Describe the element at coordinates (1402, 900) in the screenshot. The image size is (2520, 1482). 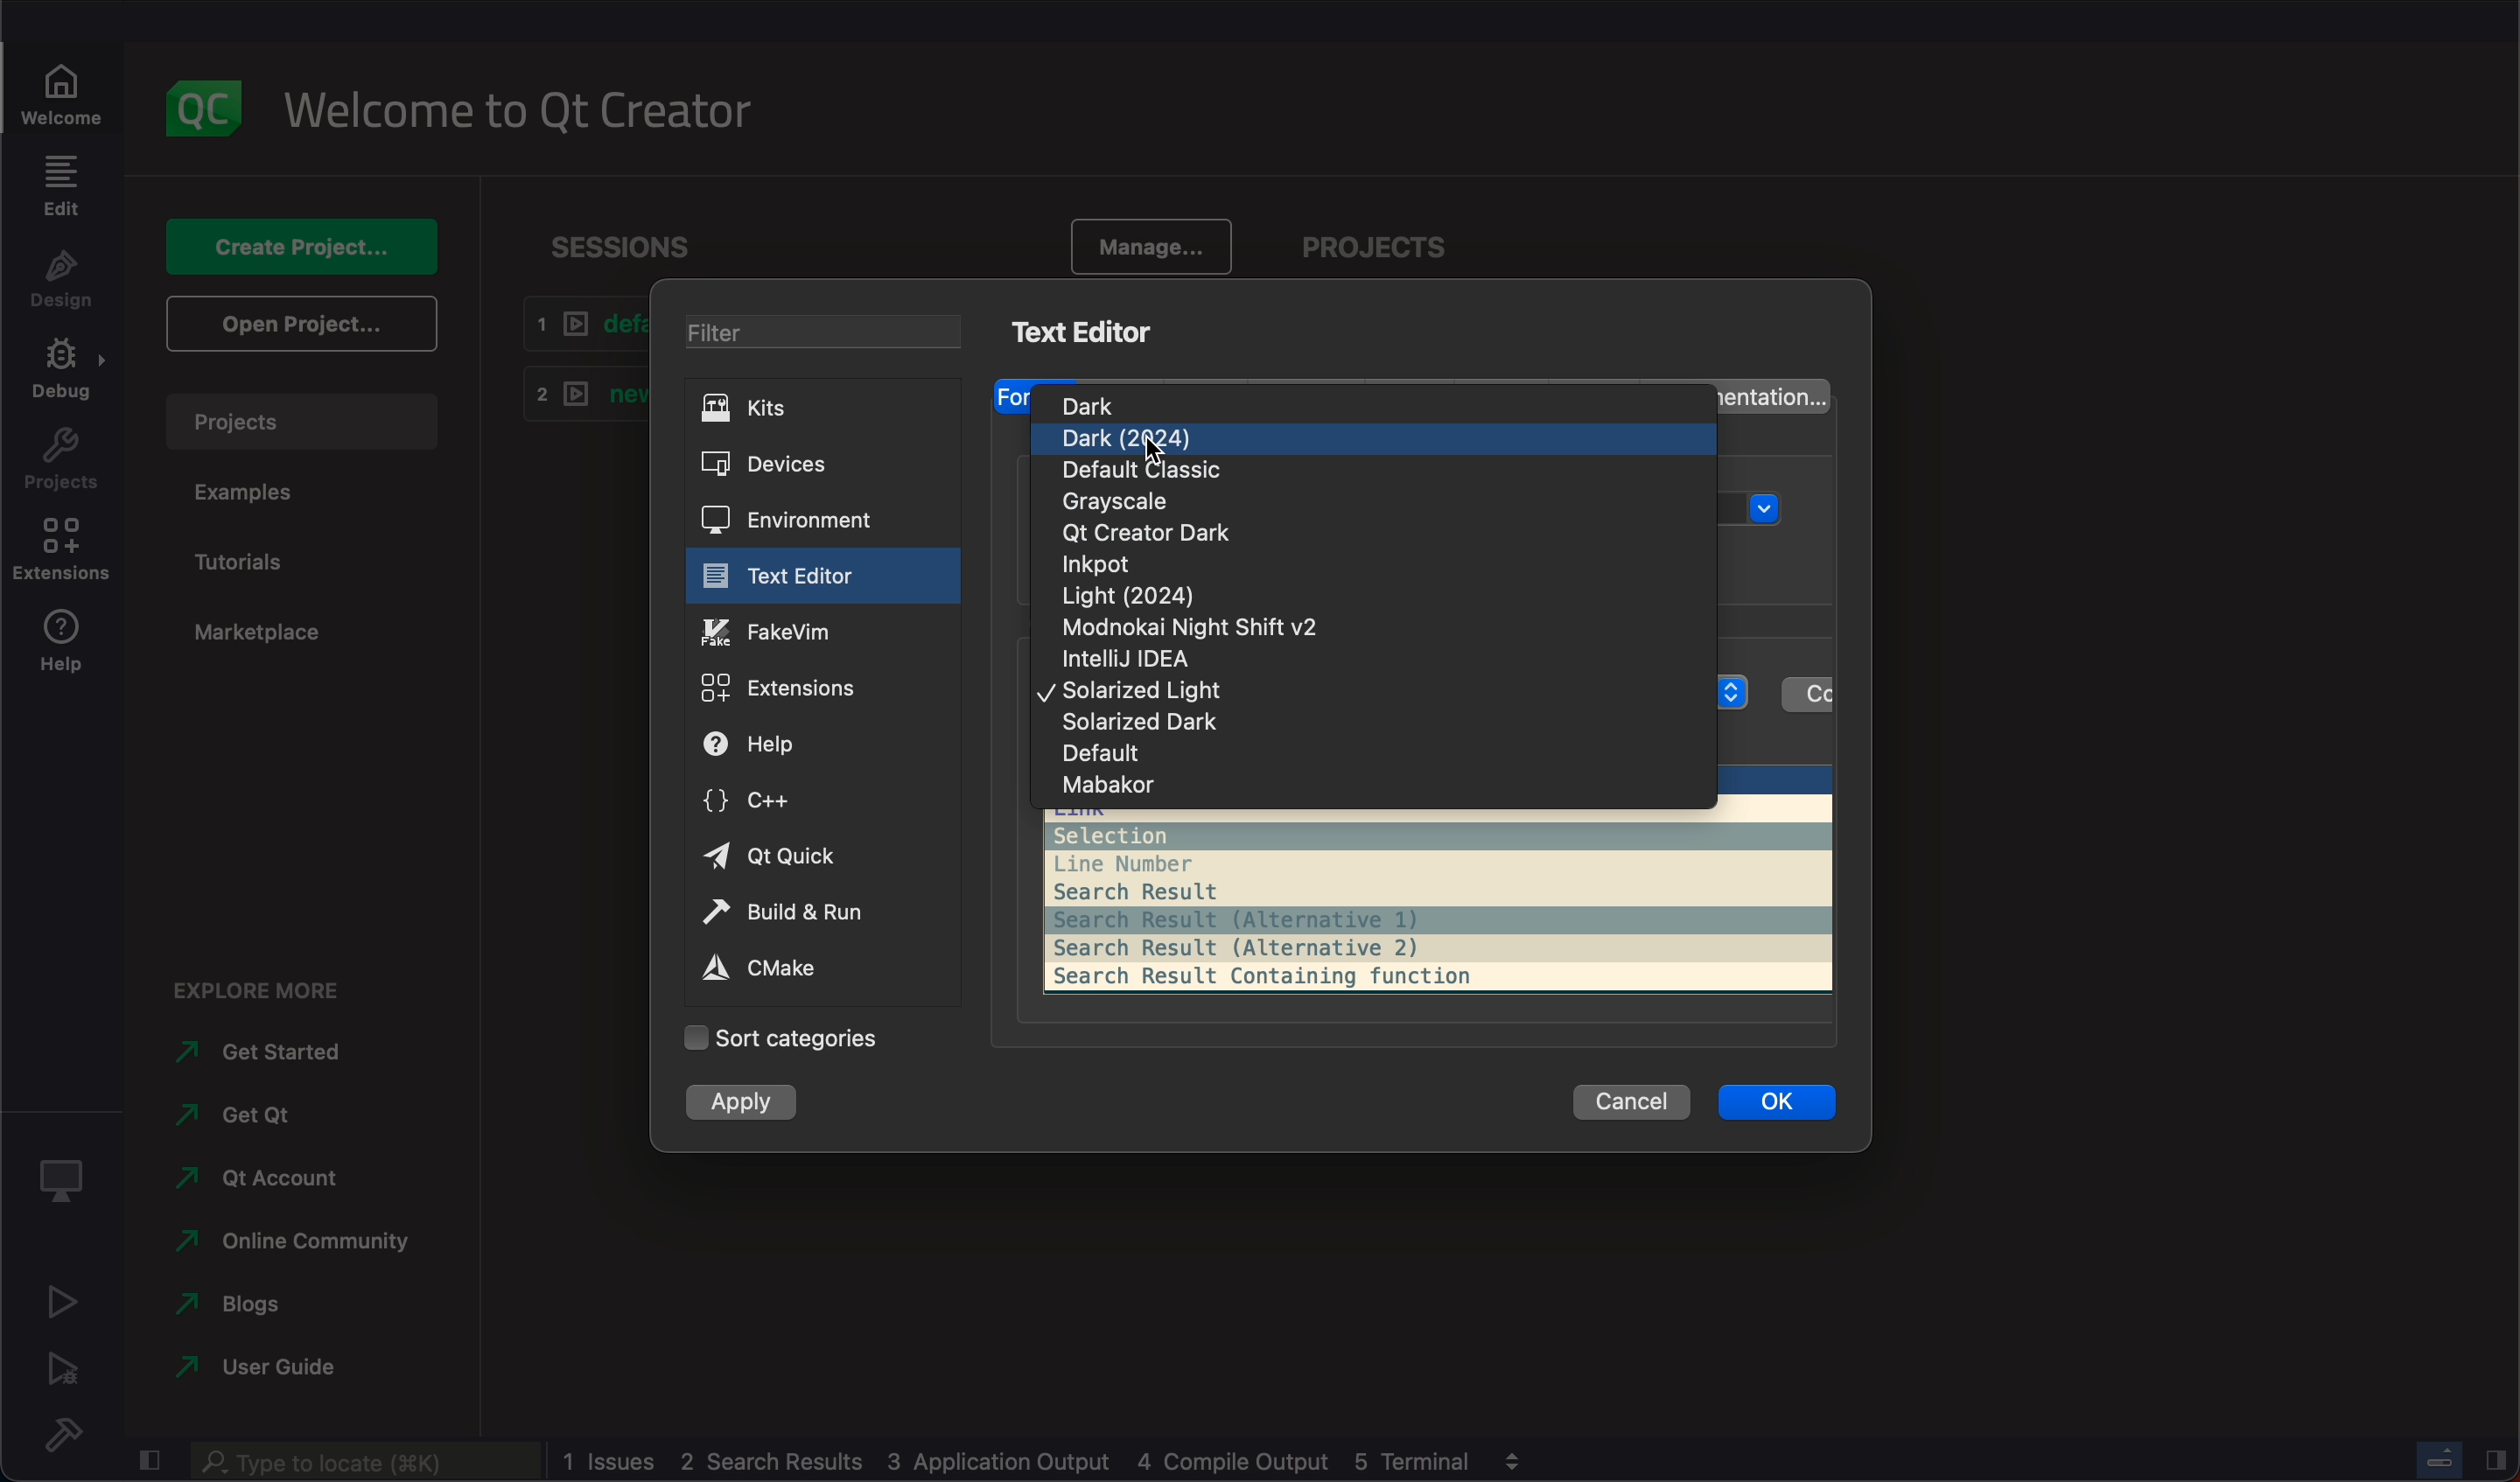
I see `preview` at that location.